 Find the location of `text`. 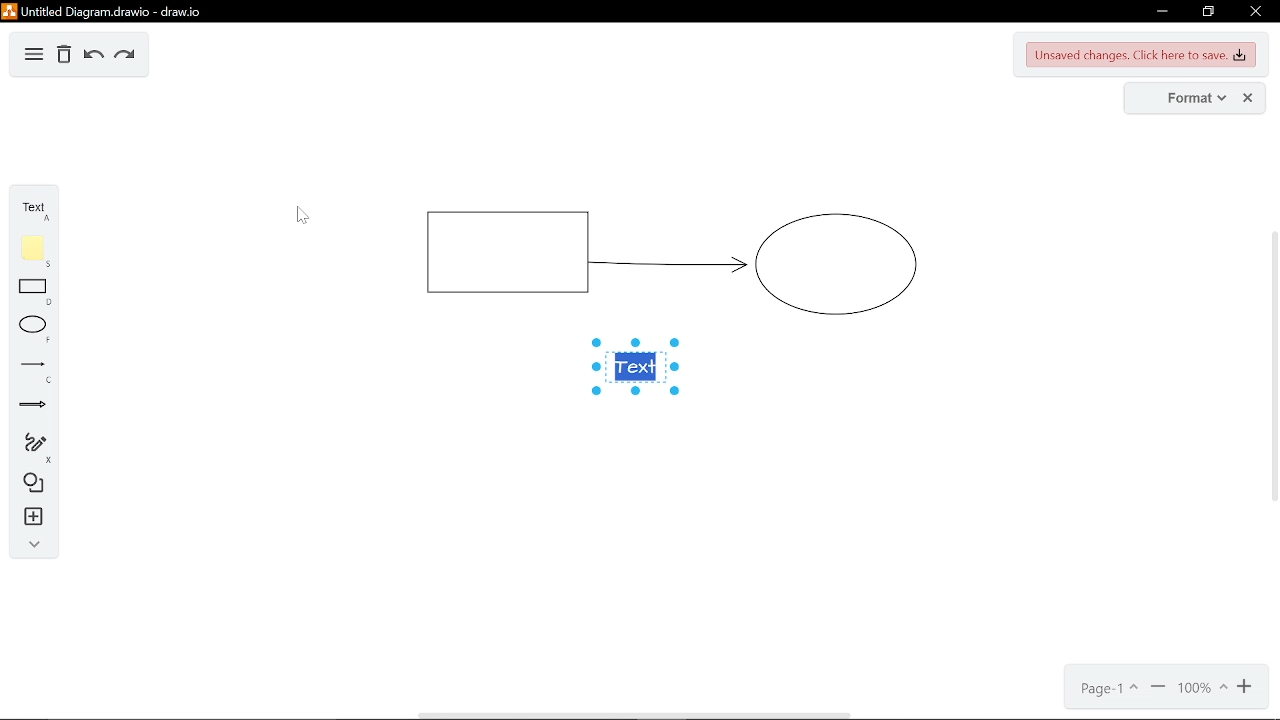

text is located at coordinates (34, 213).